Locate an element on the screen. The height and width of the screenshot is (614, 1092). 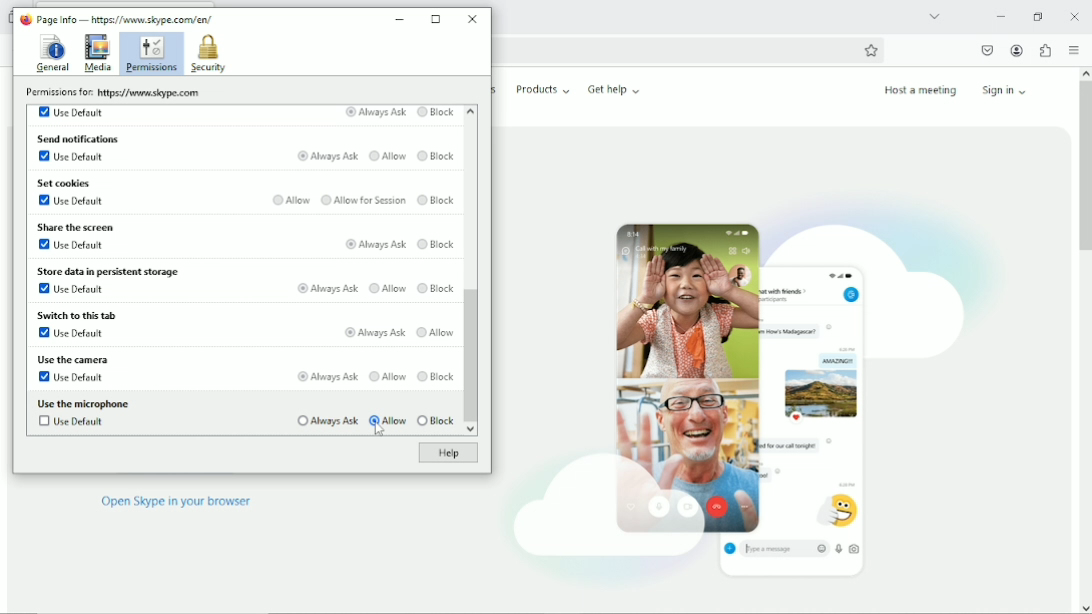
Switch to this tab is located at coordinates (76, 316).